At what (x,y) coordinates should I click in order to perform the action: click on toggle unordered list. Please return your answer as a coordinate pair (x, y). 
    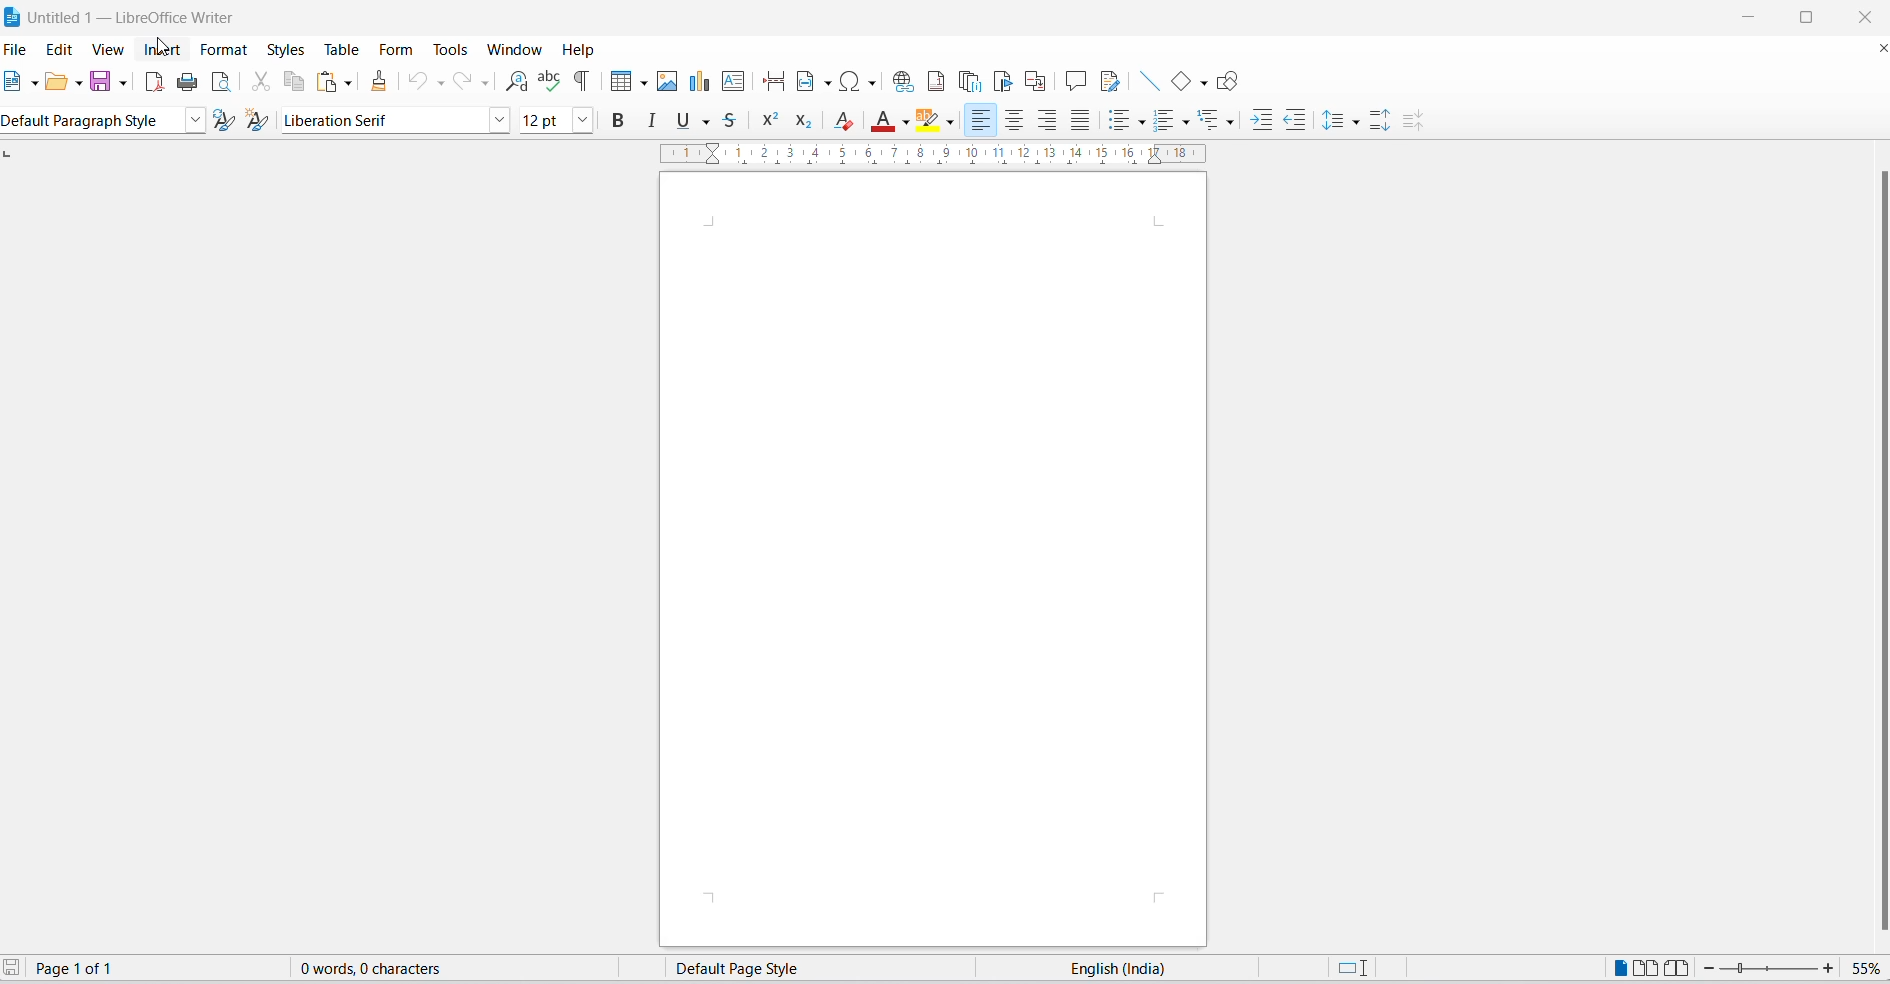
    Looking at the image, I should click on (1119, 122).